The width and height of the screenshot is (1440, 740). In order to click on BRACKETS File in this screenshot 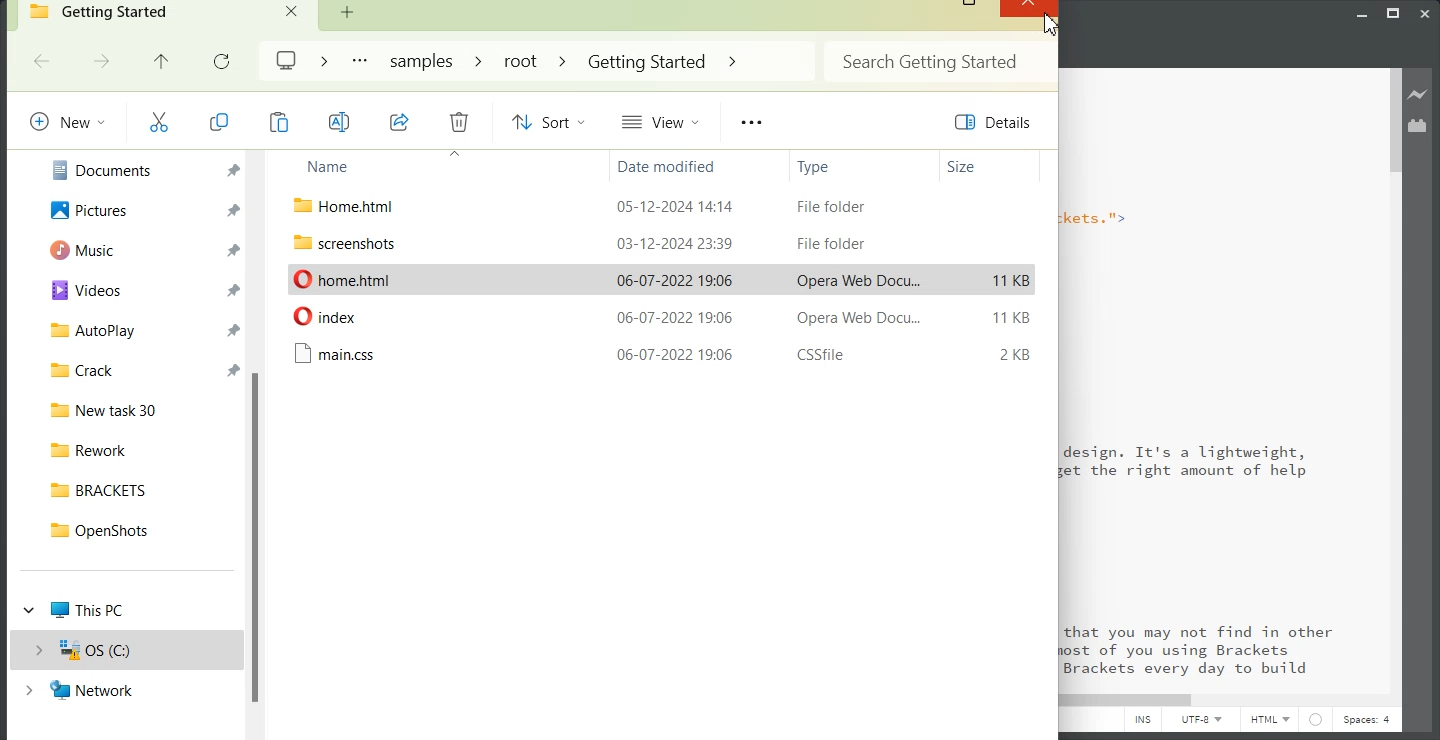, I will do `click(140, 490)`.